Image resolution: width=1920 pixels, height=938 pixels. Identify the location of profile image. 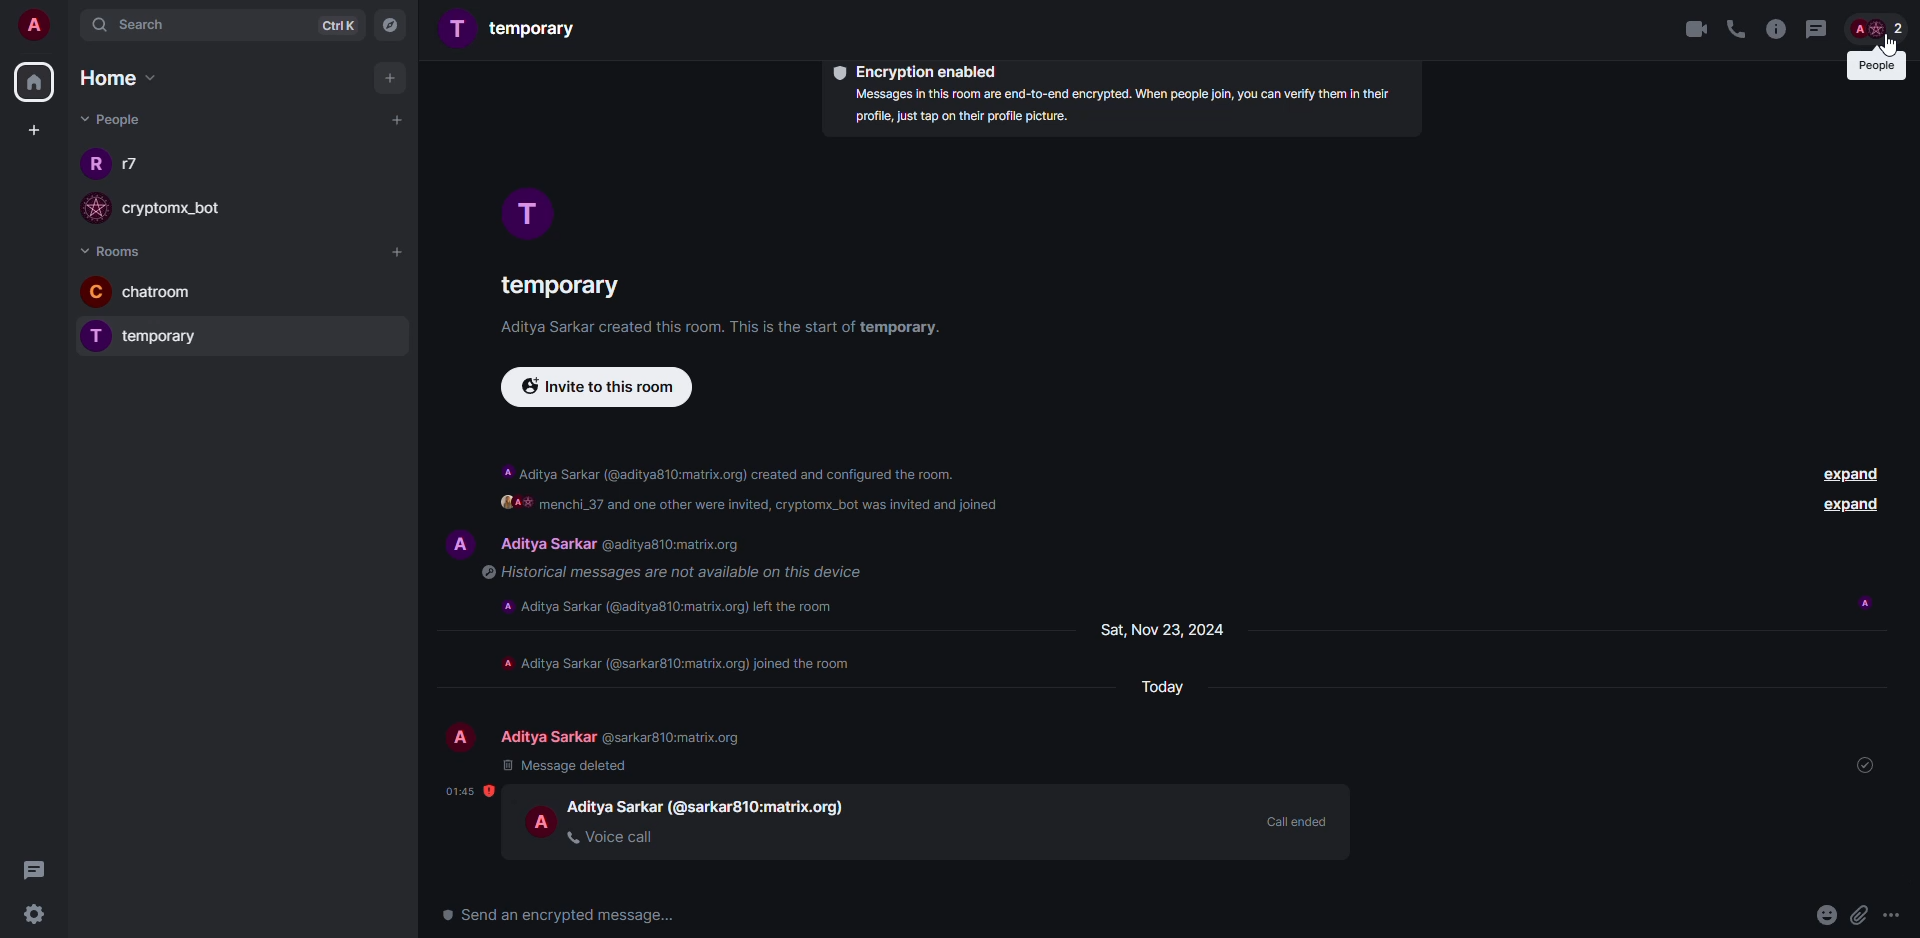
(99, 208).